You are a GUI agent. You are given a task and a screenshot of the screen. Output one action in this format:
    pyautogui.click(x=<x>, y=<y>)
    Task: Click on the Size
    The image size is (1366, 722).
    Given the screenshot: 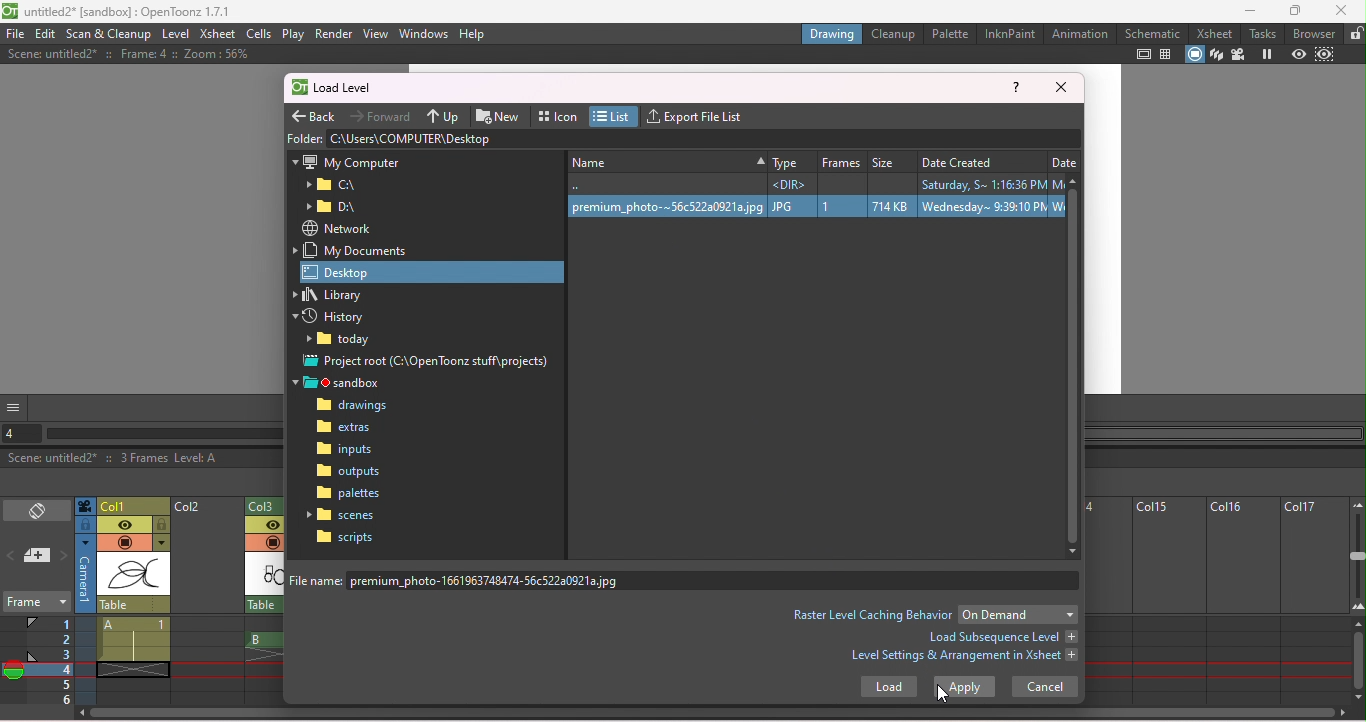 What is the action you would take?
    pyautogui.click(x=891, y=159)
    